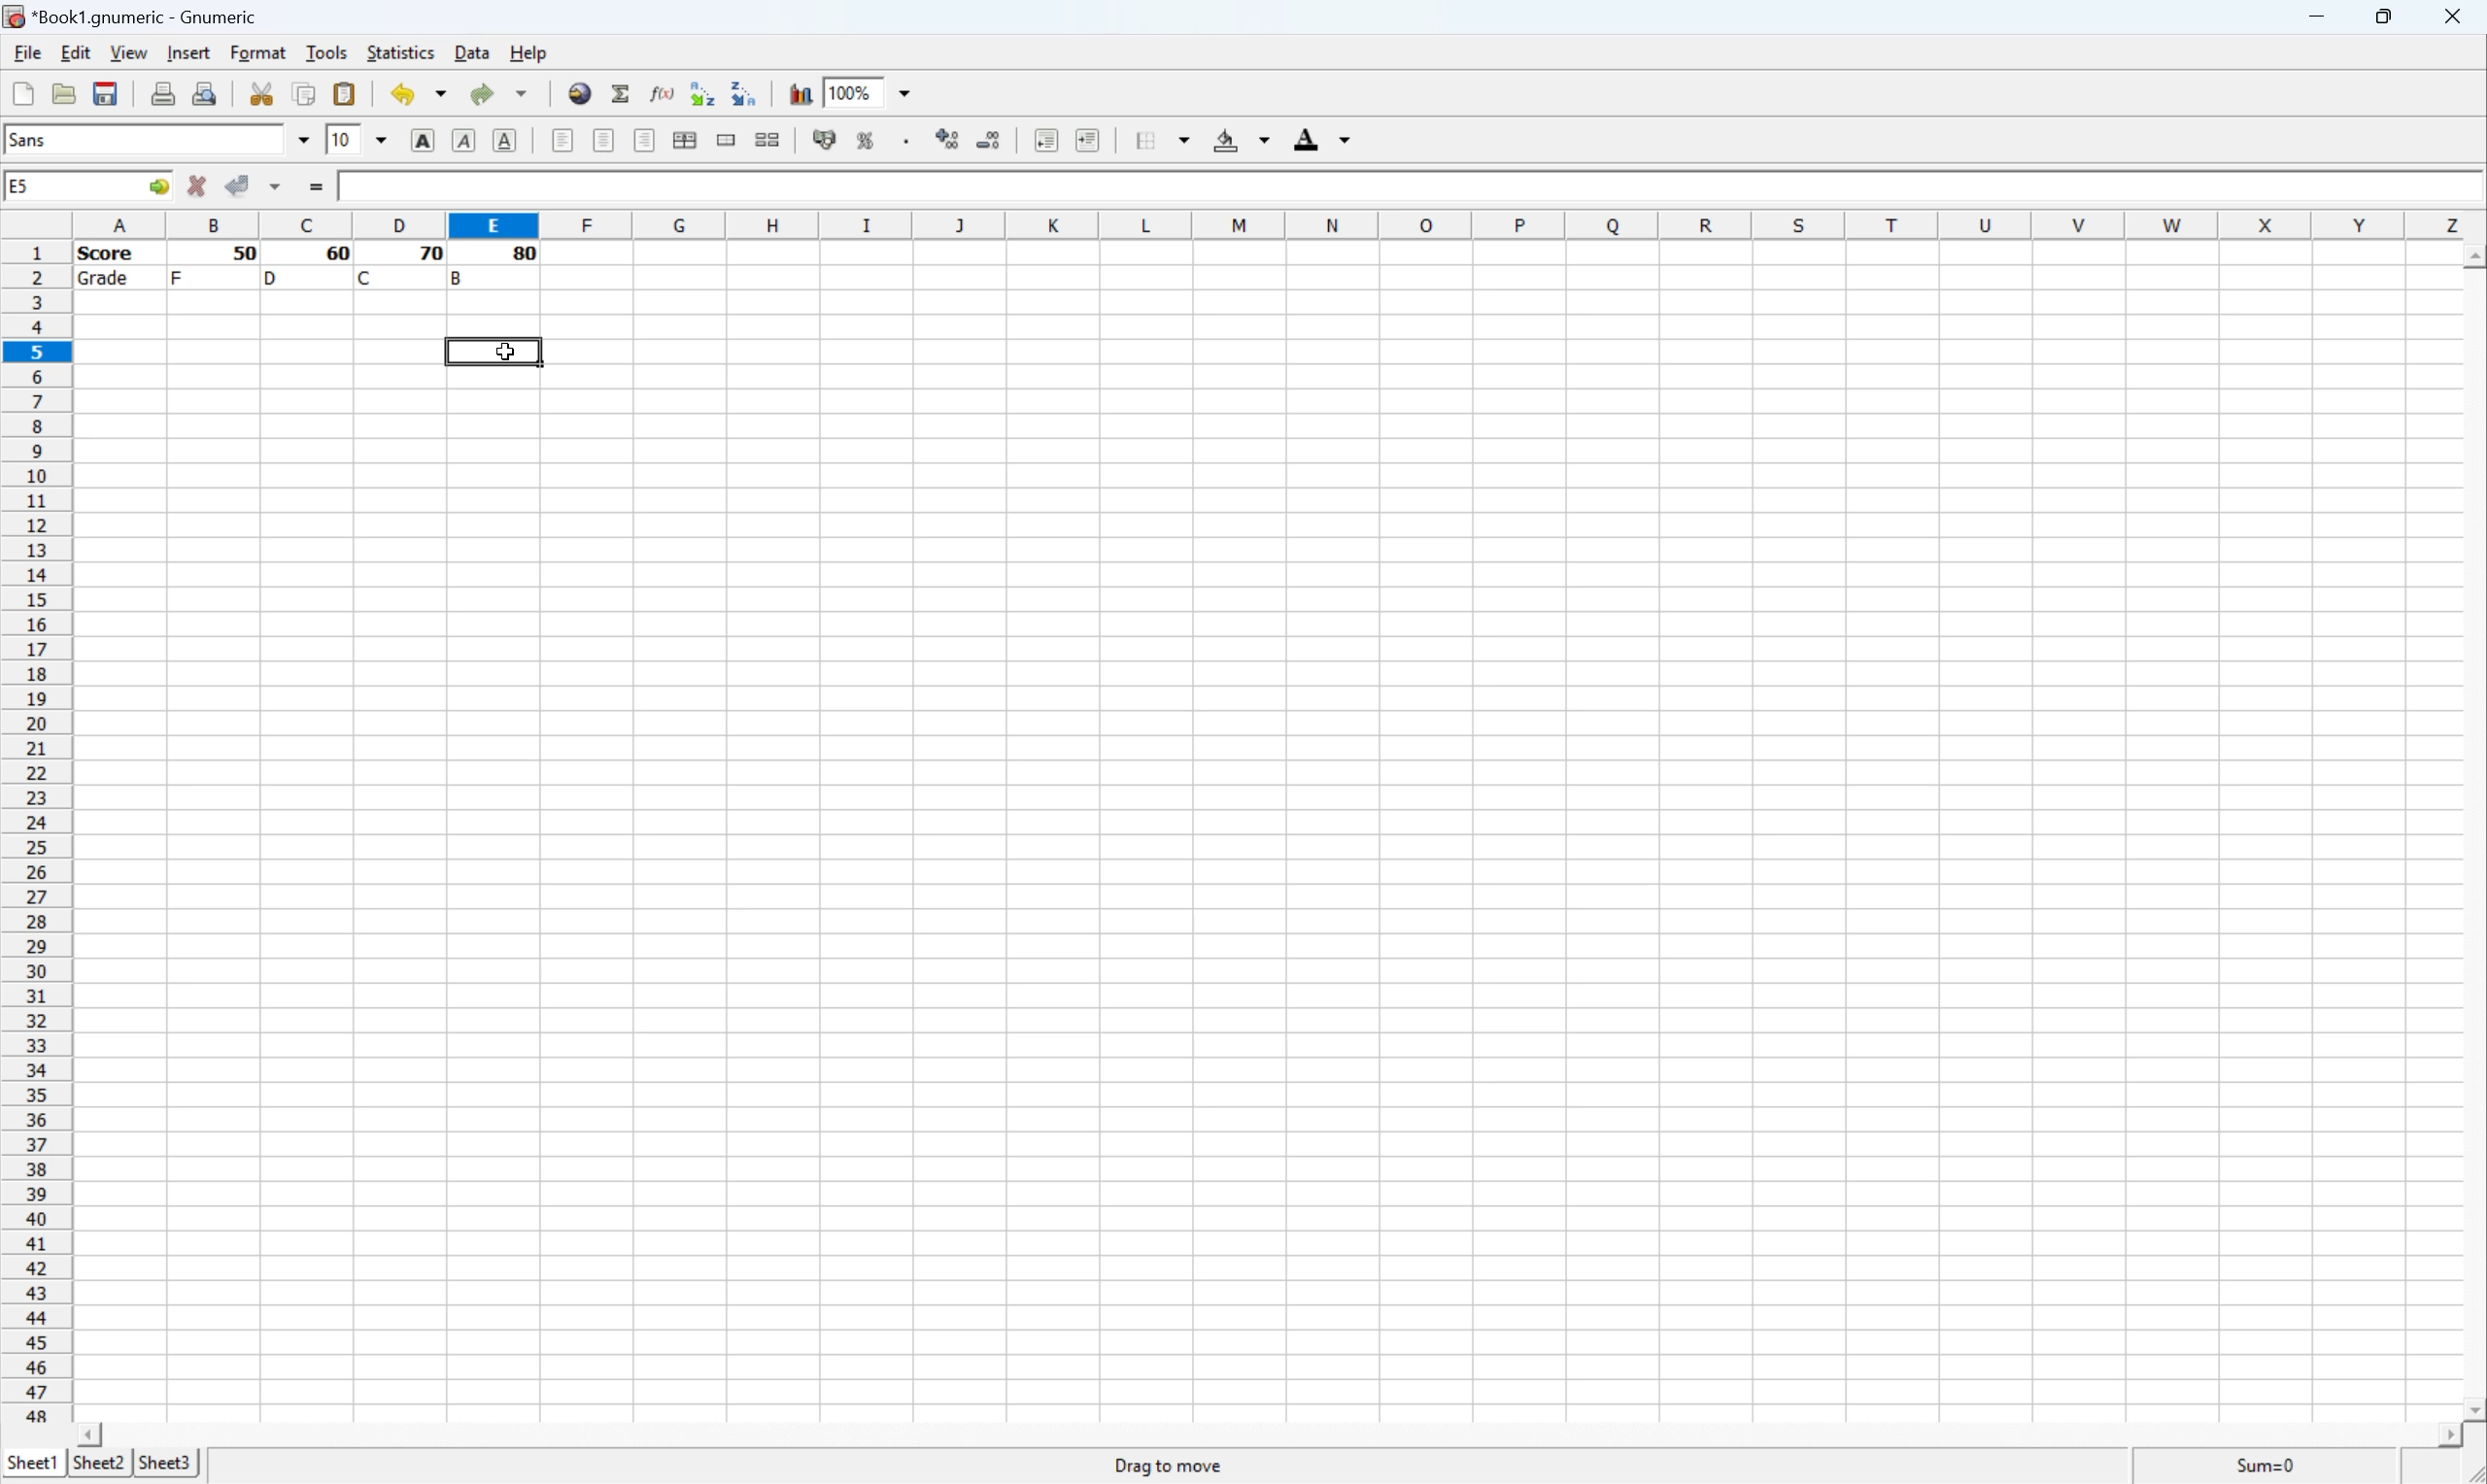 The image size is (2487, 1484). What do you see at coordinates (1247, 139) in the screenshot?
I see `Background` at bounding box center [1247, 139].